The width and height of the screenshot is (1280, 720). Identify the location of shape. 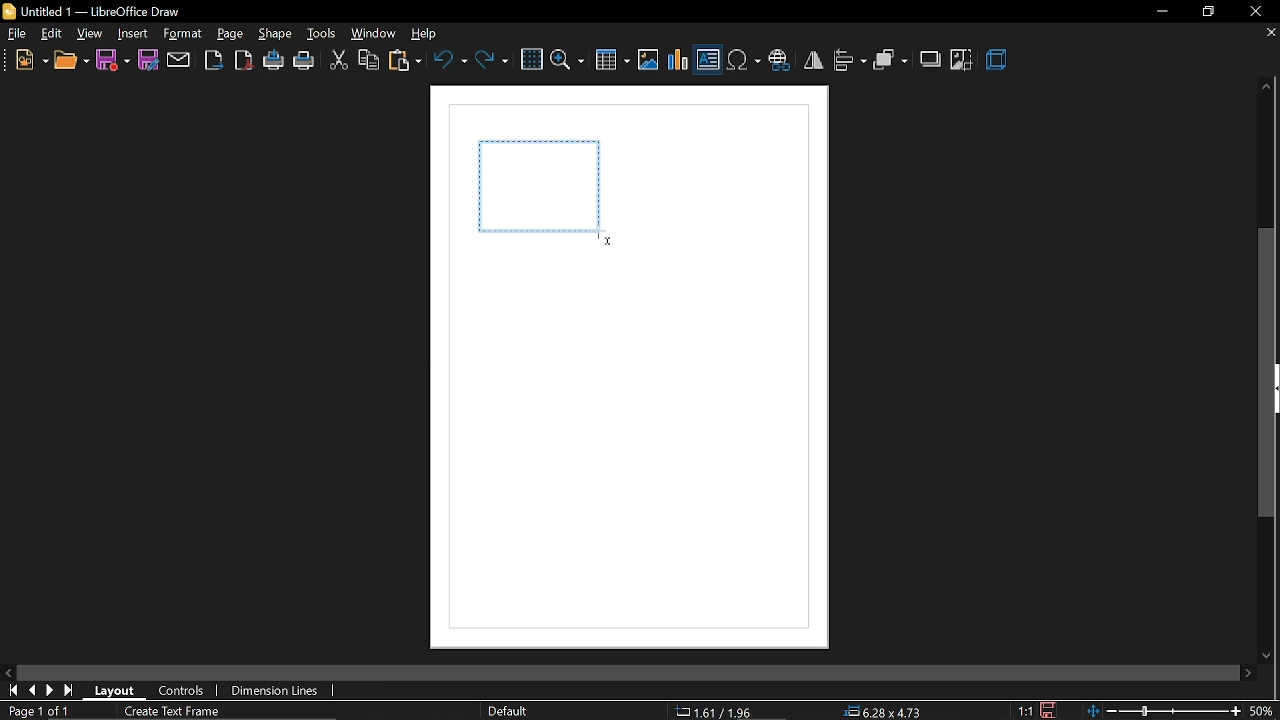
(277, 35).